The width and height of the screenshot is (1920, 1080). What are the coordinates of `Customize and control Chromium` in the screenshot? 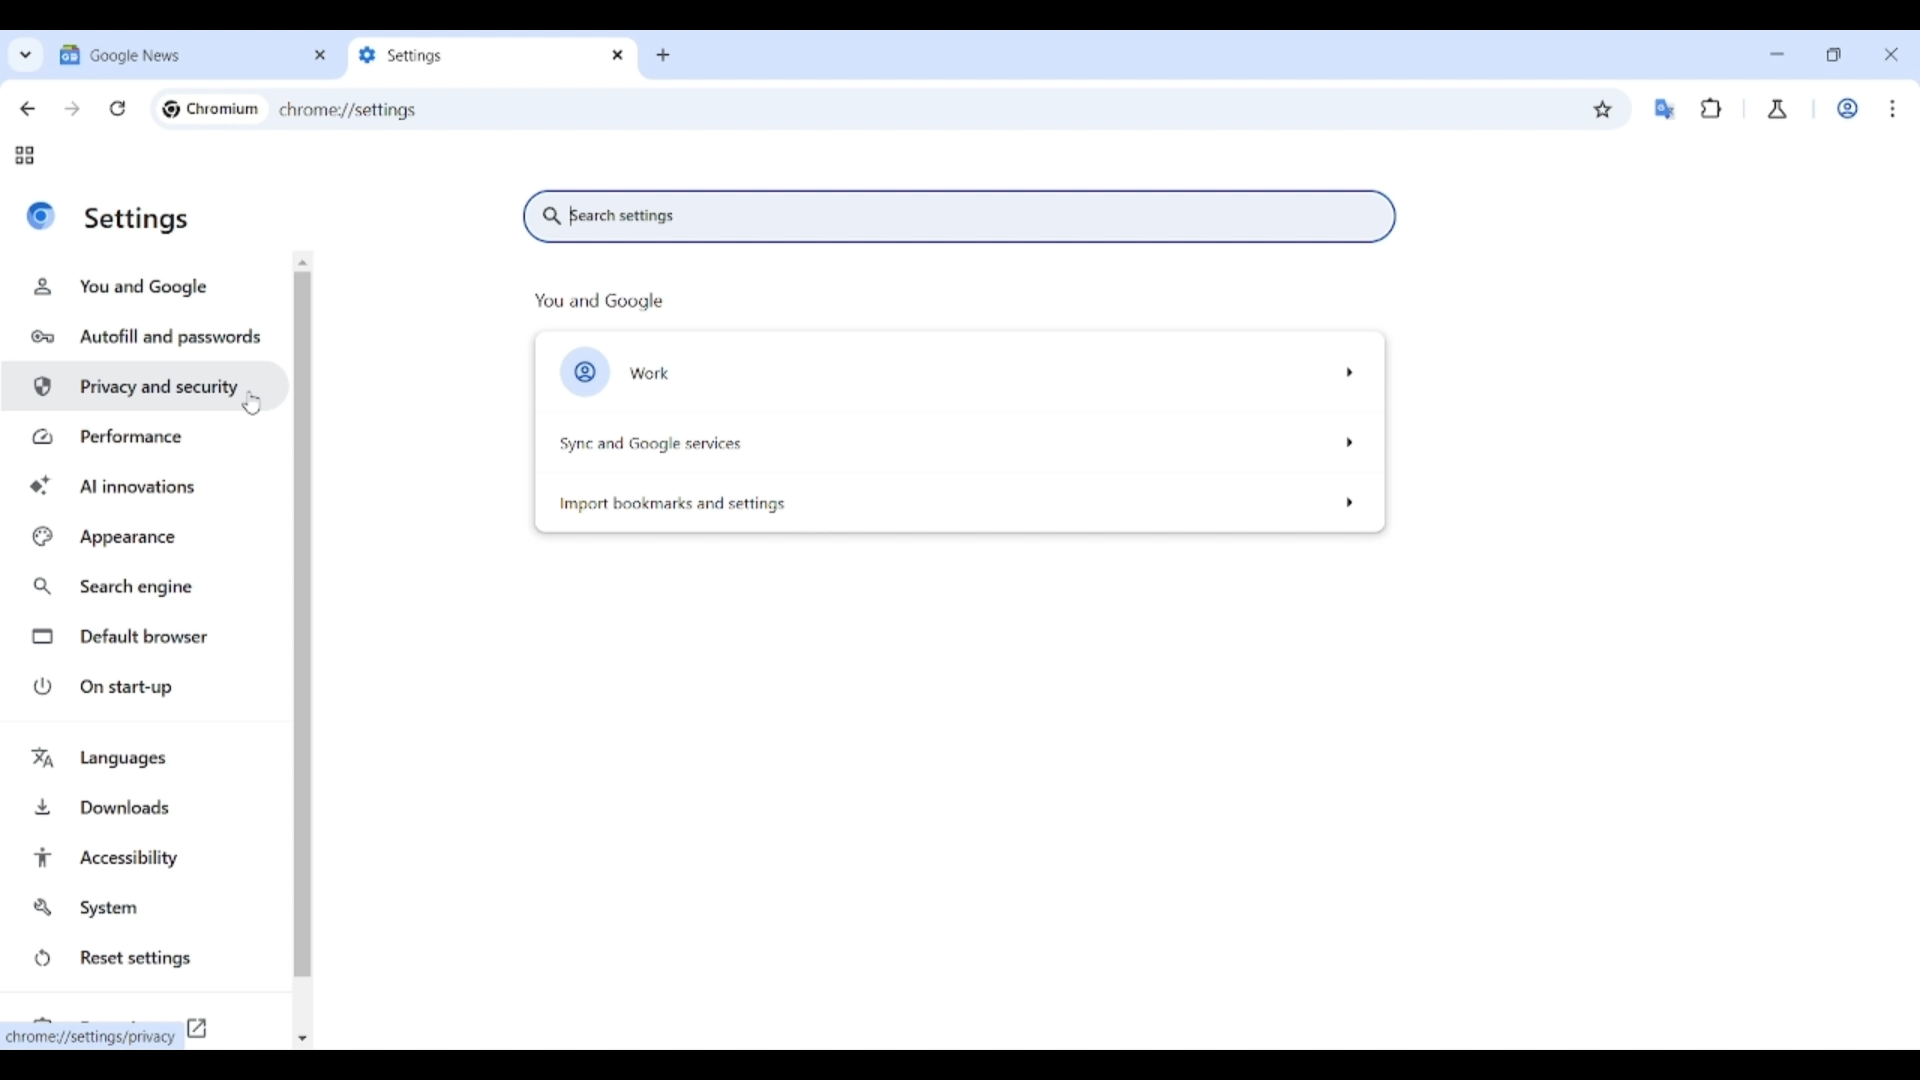 It's located at (1892, 108).